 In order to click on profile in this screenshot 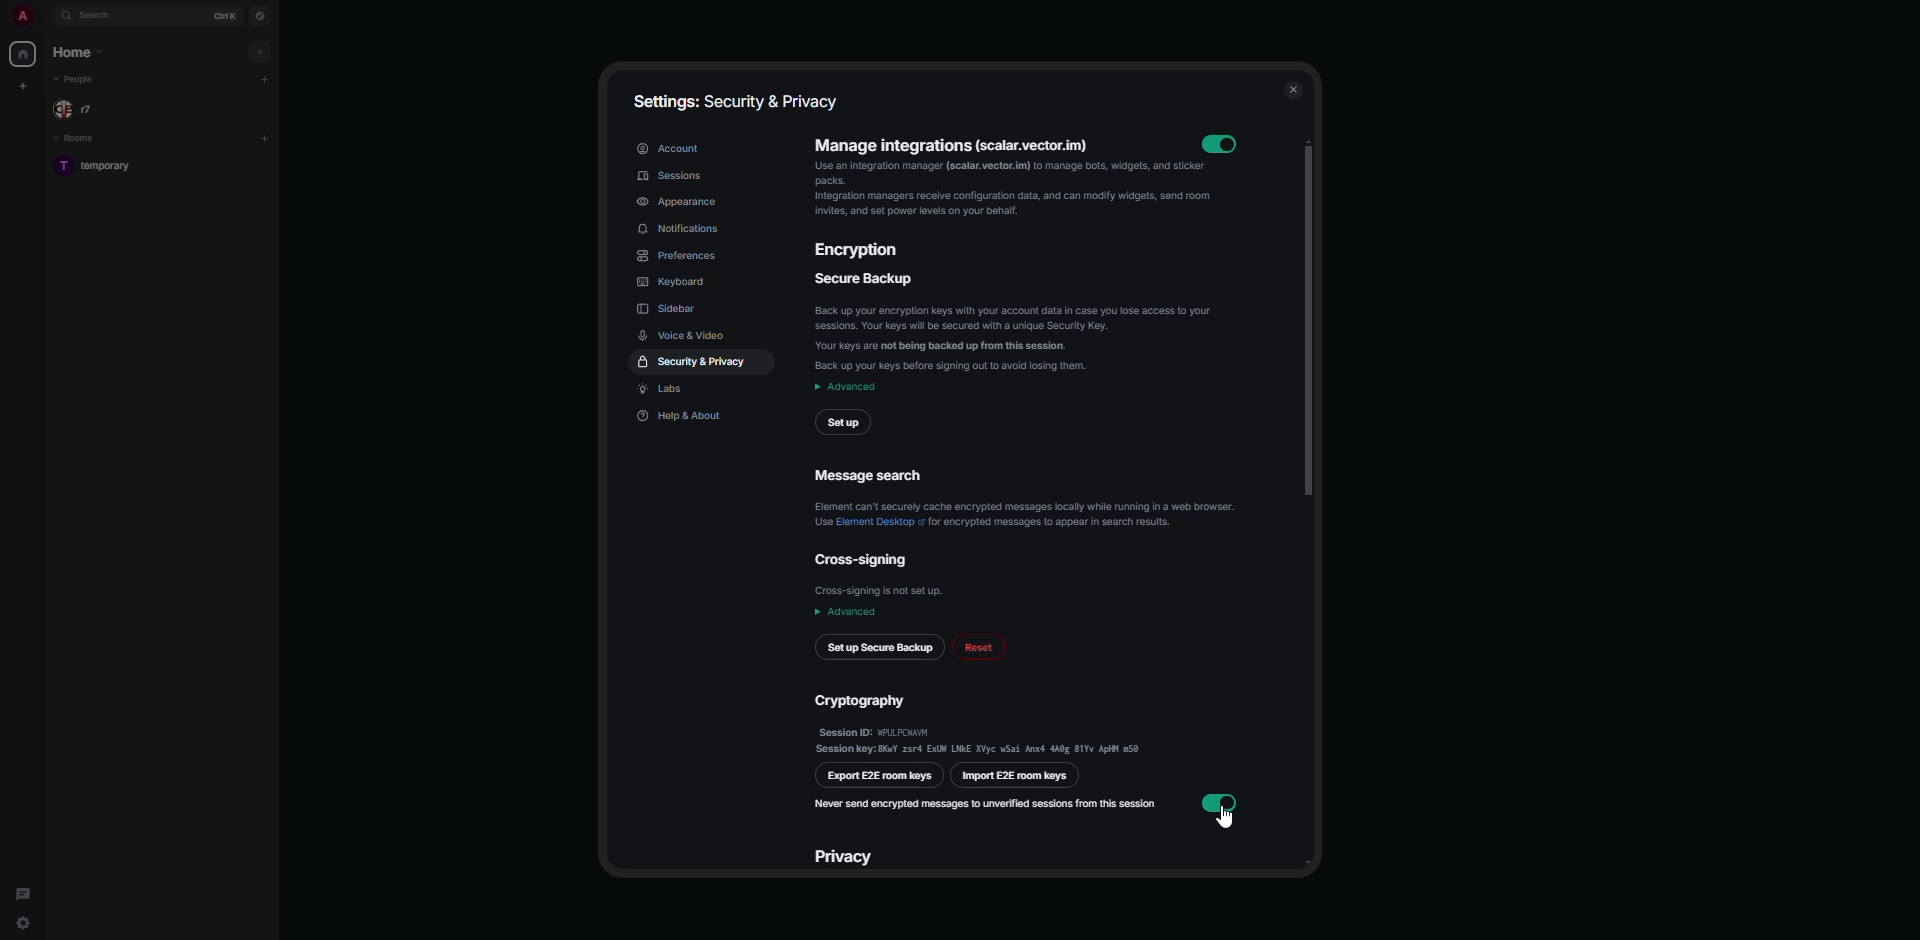, I will do `click(18, 15)`.